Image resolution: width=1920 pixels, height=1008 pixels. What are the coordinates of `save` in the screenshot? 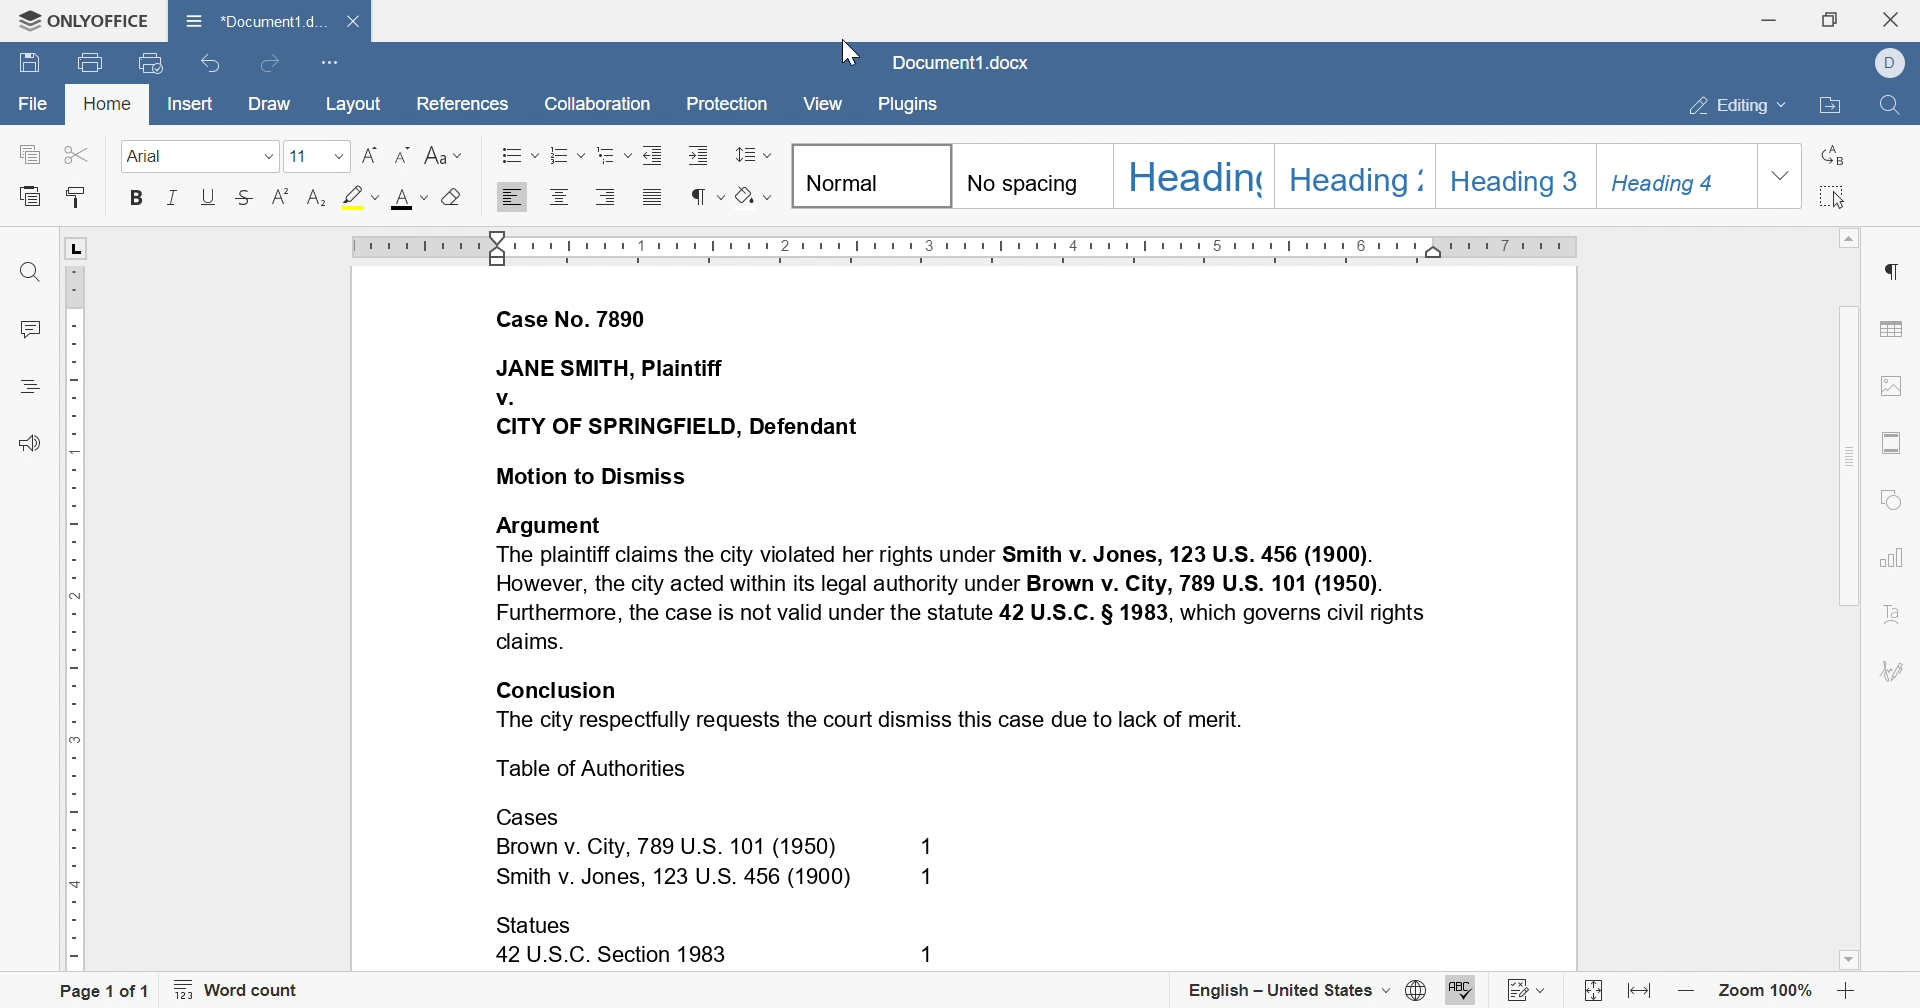 It's located at (29, 61).